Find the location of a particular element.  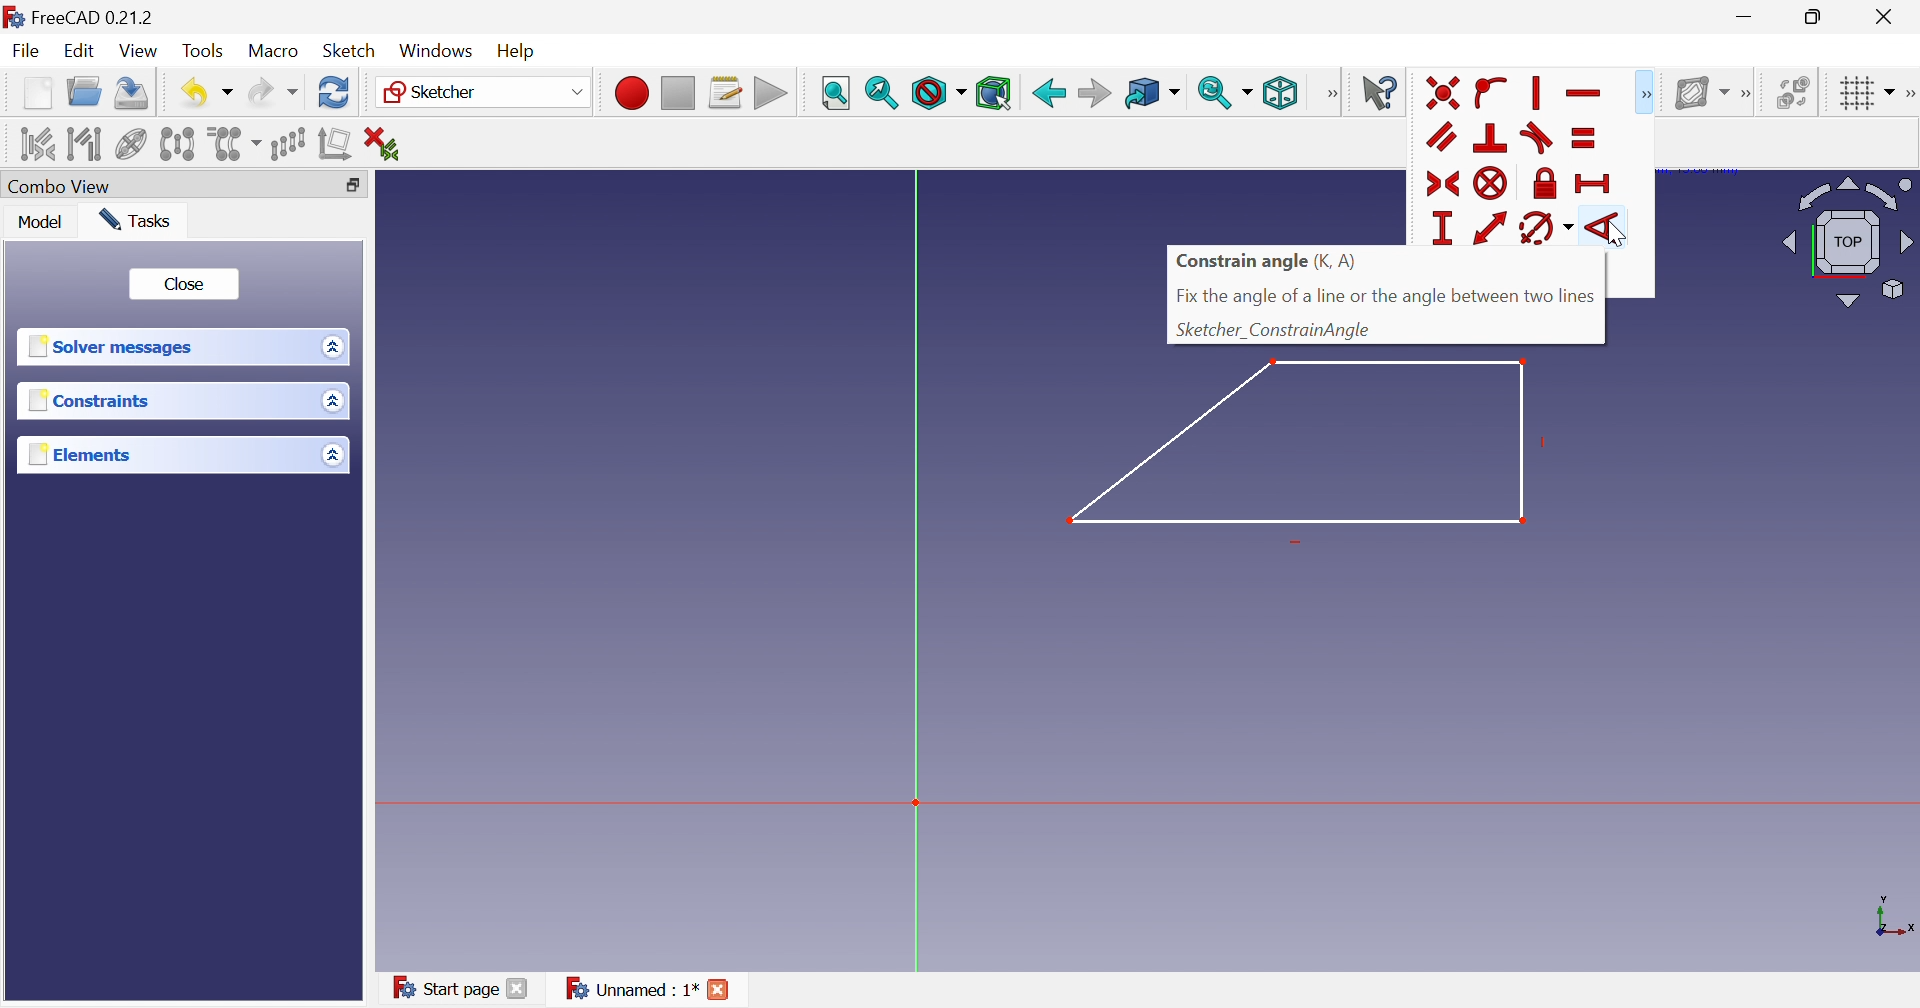

Constraint Block is located at coordinates (1492, 184).